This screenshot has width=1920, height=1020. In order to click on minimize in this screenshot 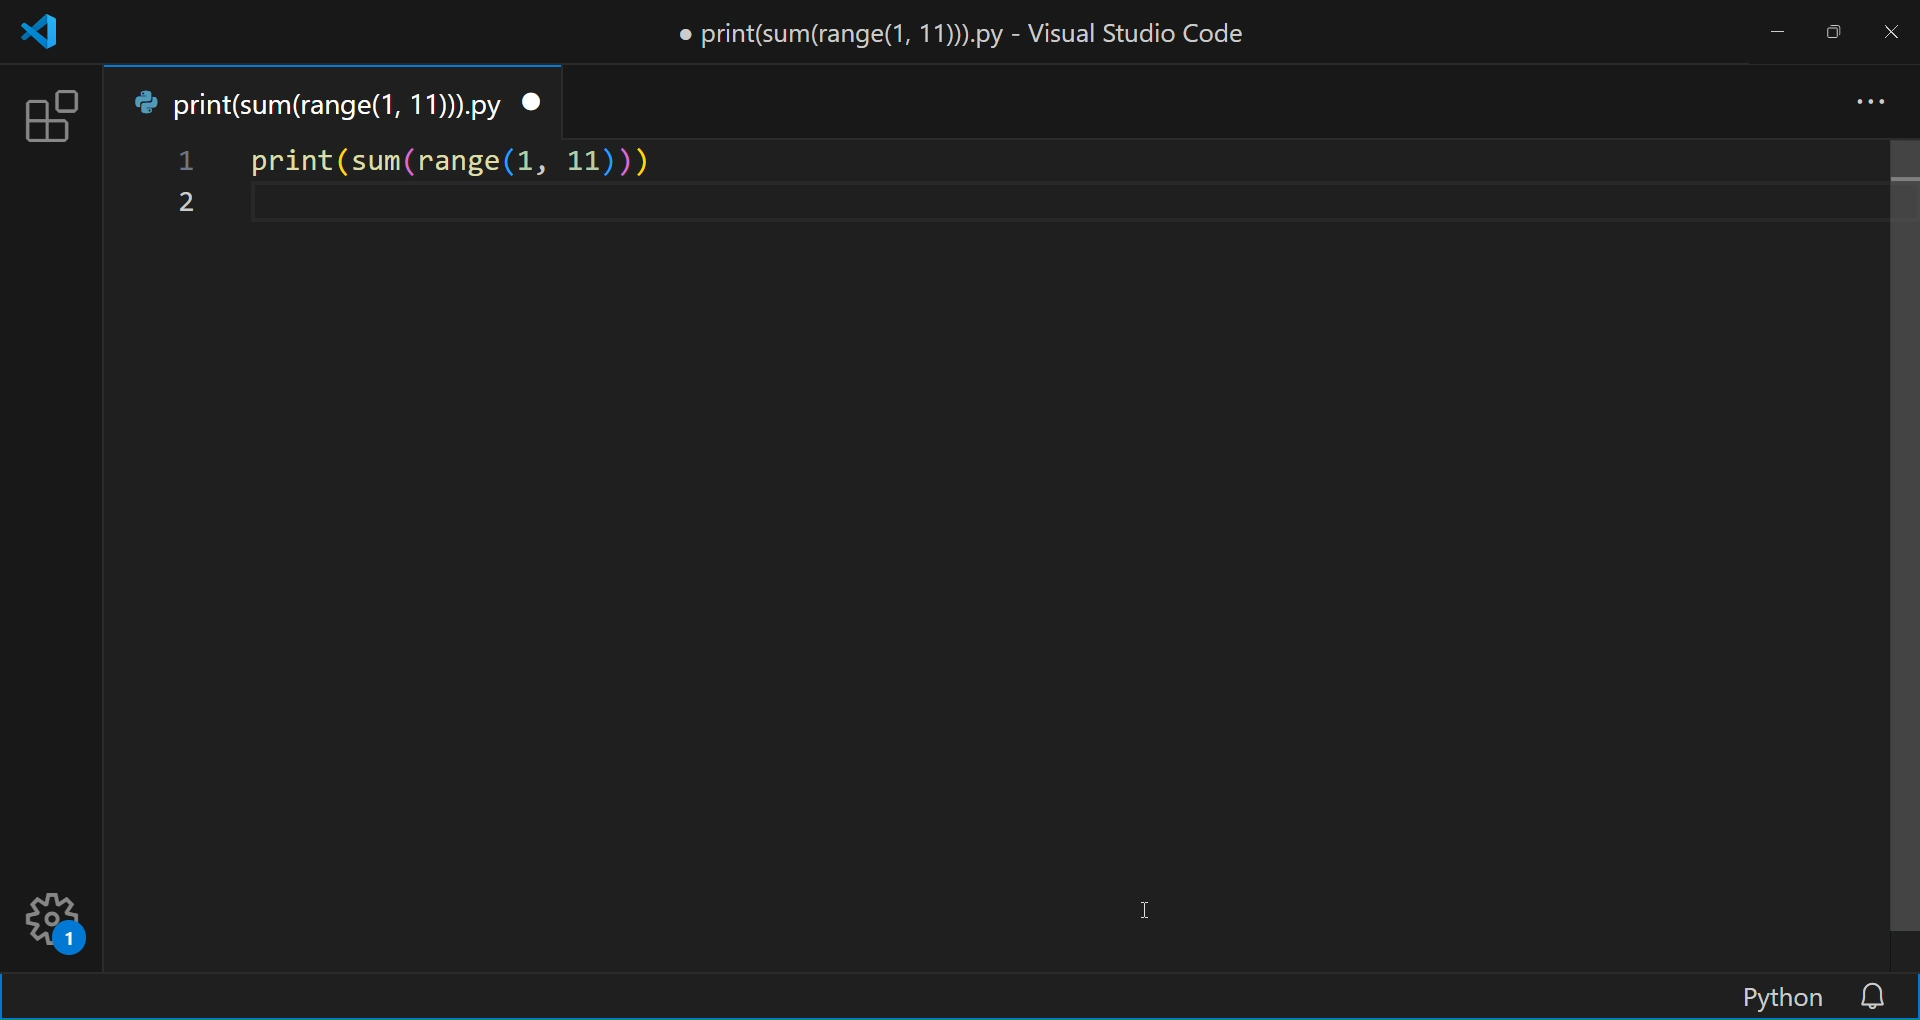, I will do `click(1779, 33)`.